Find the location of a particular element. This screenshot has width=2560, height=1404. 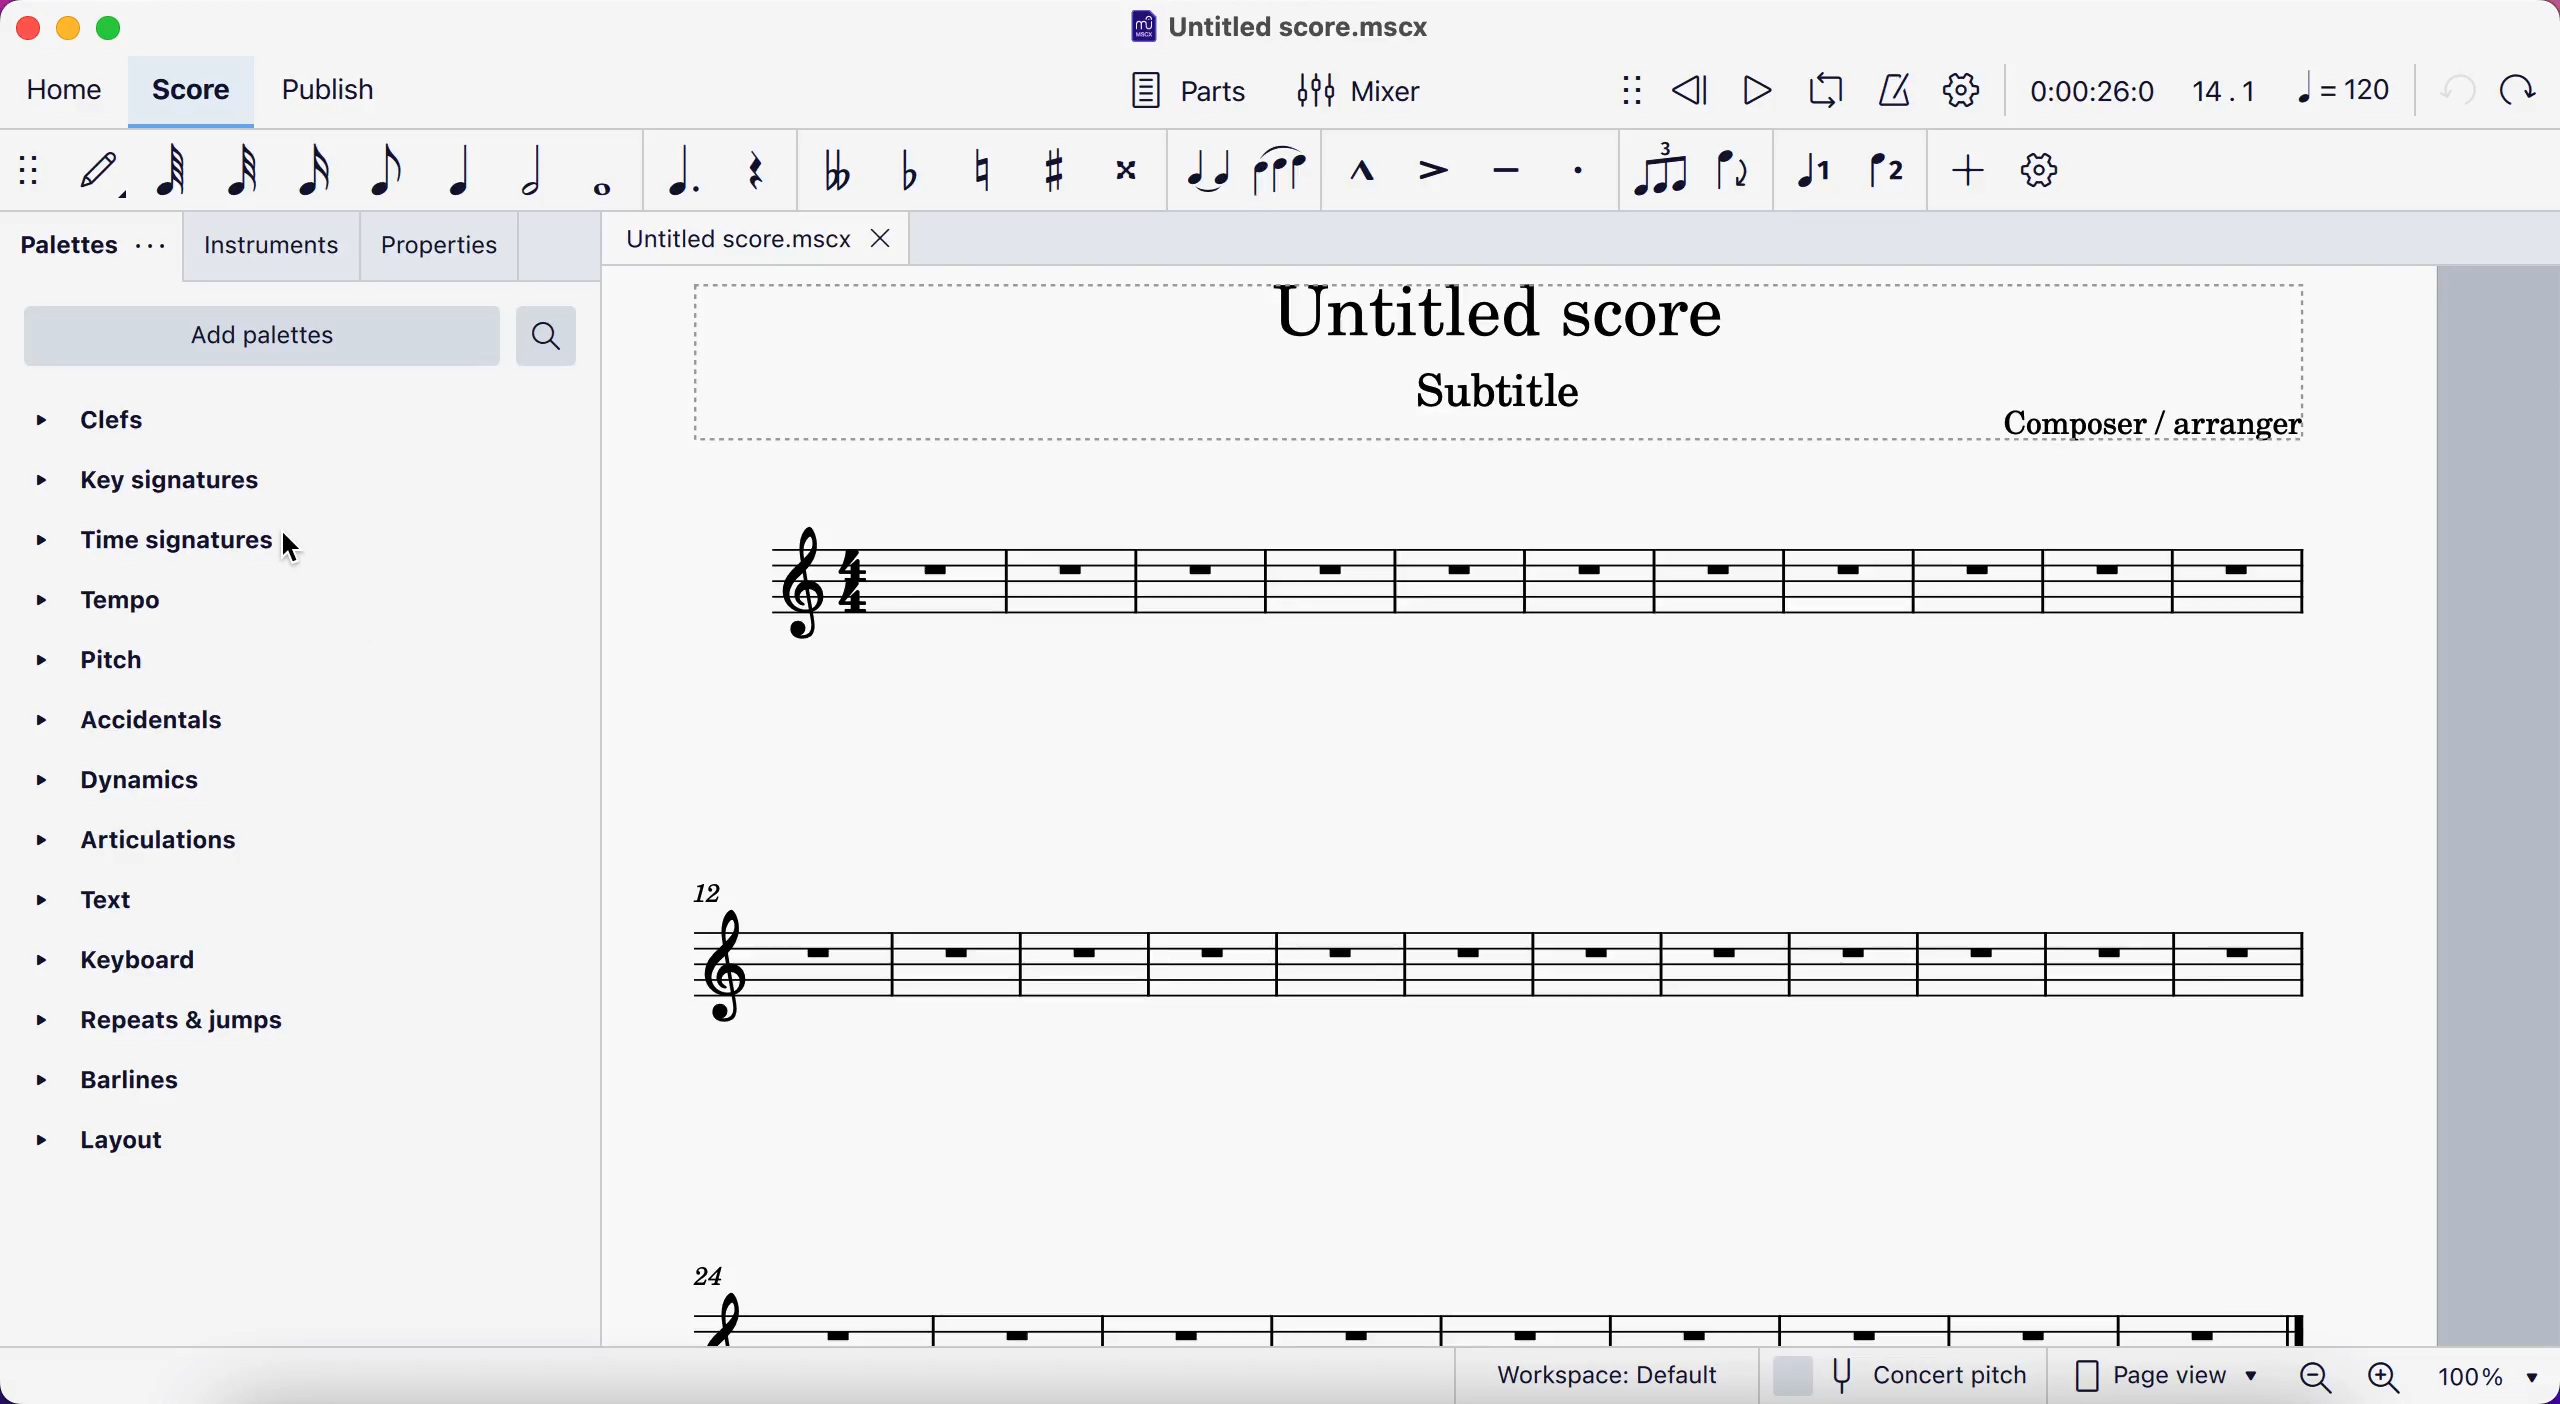

accent is located at coordinates (1427, 169).